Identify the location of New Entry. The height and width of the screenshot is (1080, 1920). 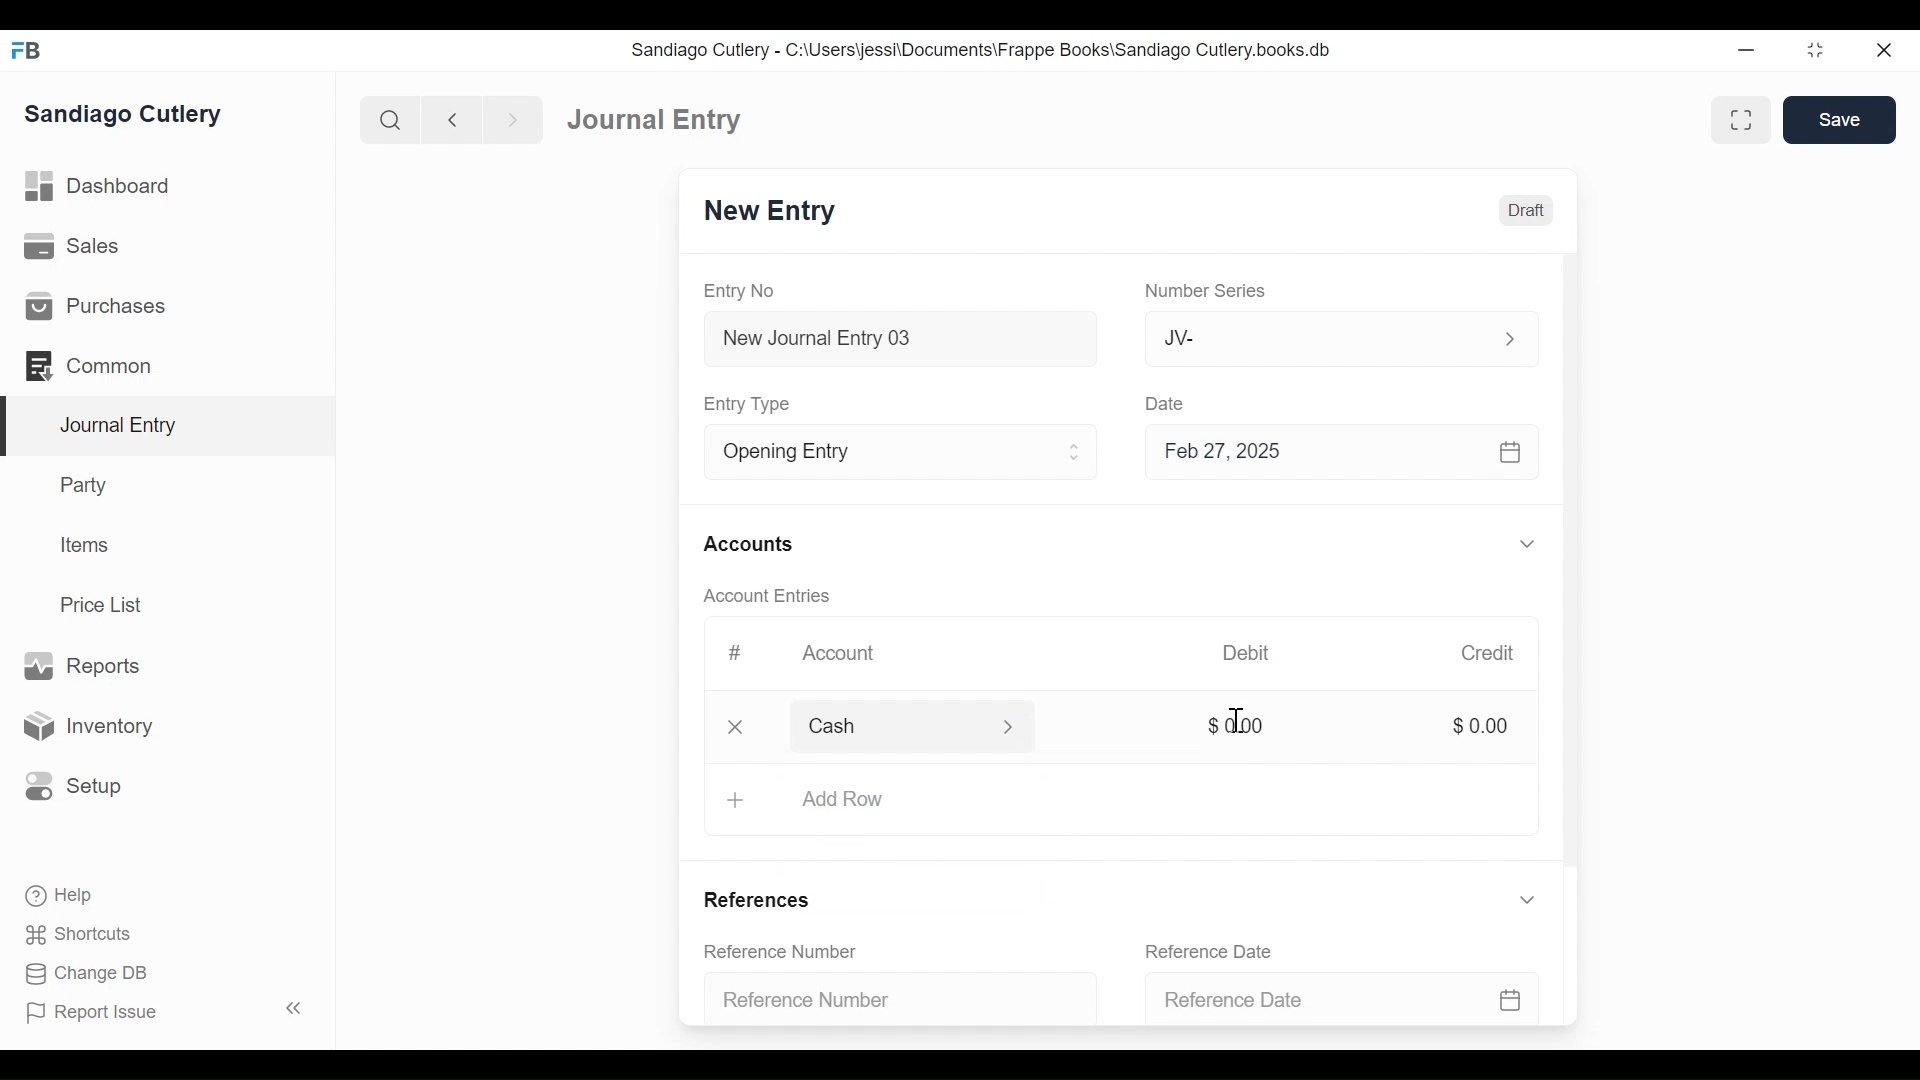
(771, 212).